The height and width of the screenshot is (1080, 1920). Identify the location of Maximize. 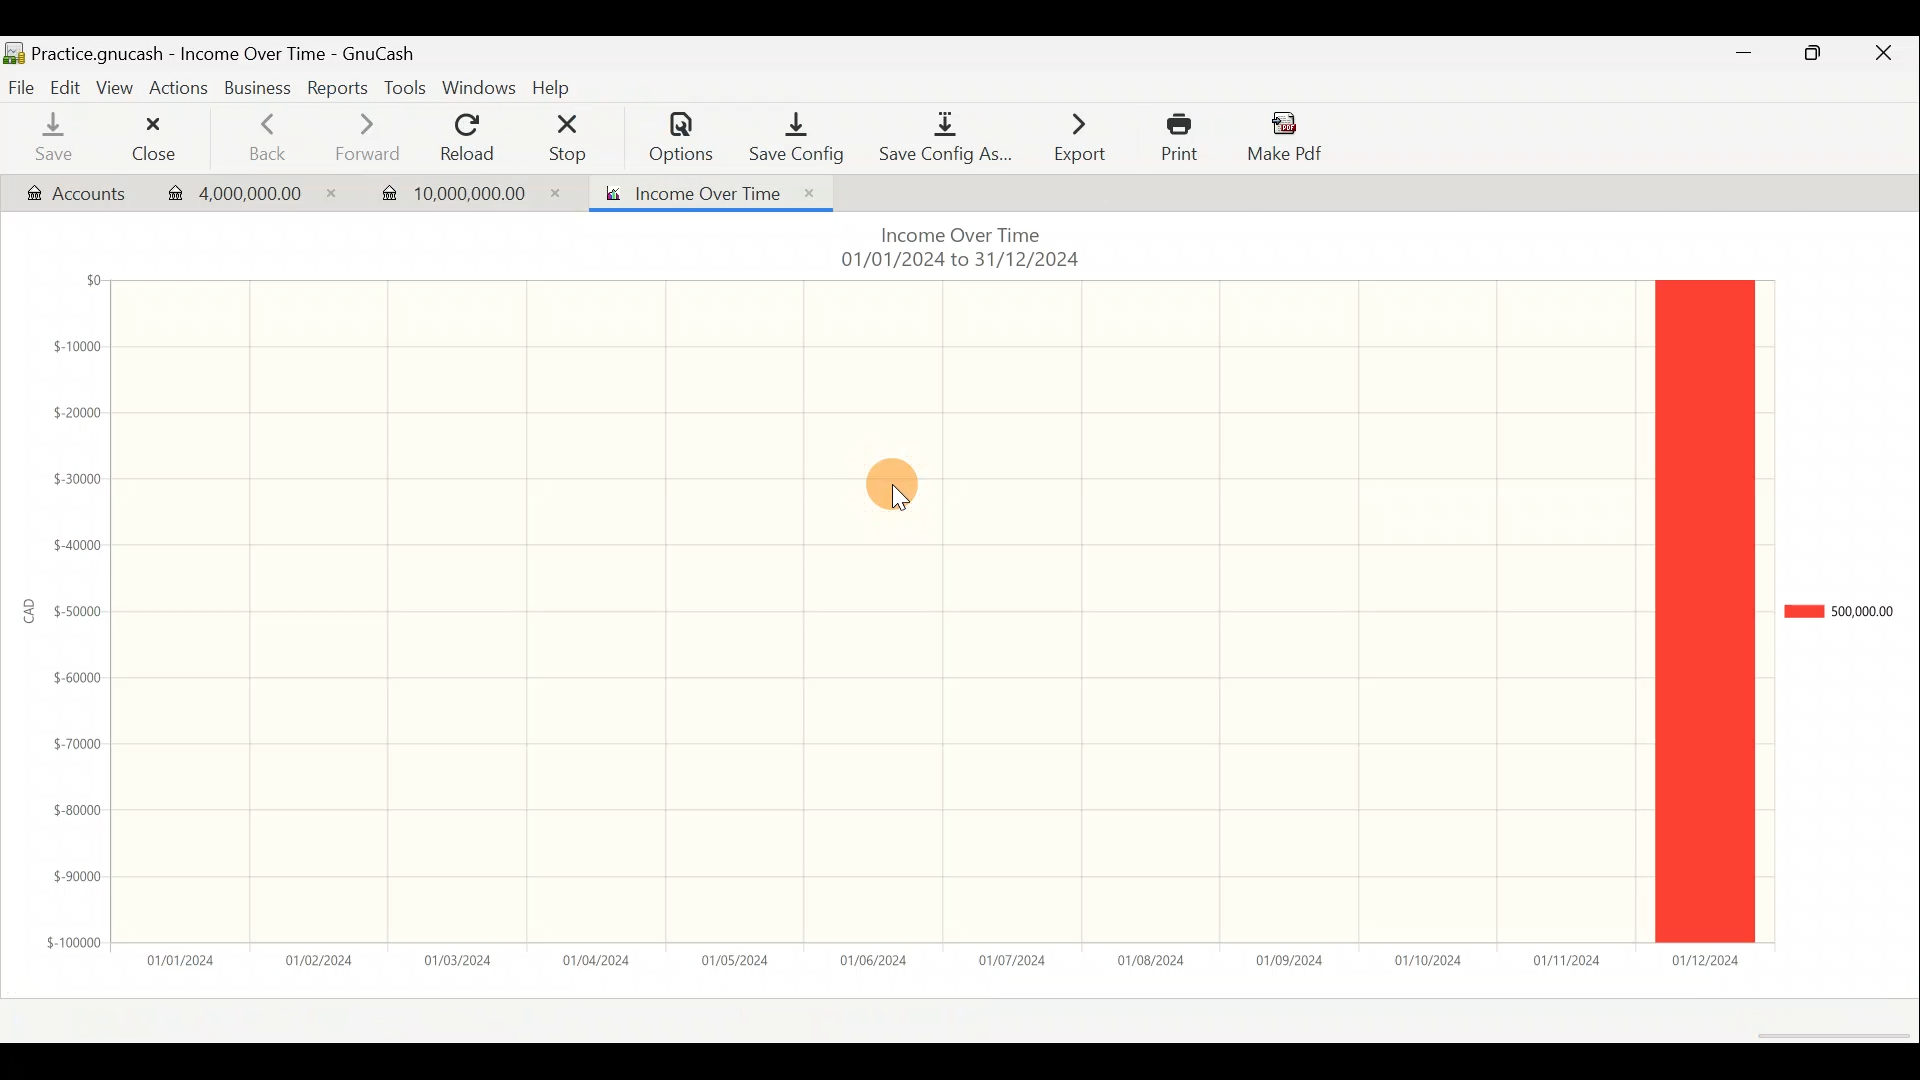
(1811, 55).